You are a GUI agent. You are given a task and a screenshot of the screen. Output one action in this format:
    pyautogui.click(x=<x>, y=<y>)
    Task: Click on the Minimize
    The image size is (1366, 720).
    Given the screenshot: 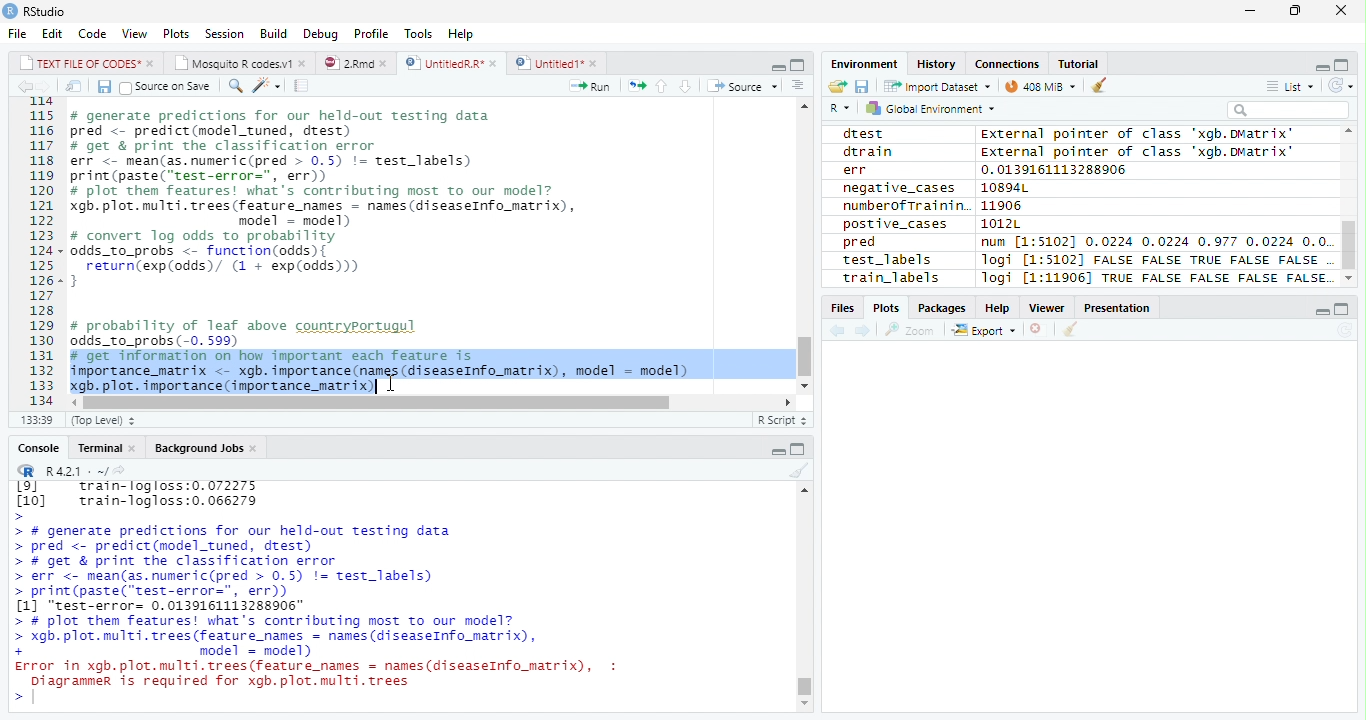 What is the action you would take?
    pyautogui.click(x=774, y=65)
    